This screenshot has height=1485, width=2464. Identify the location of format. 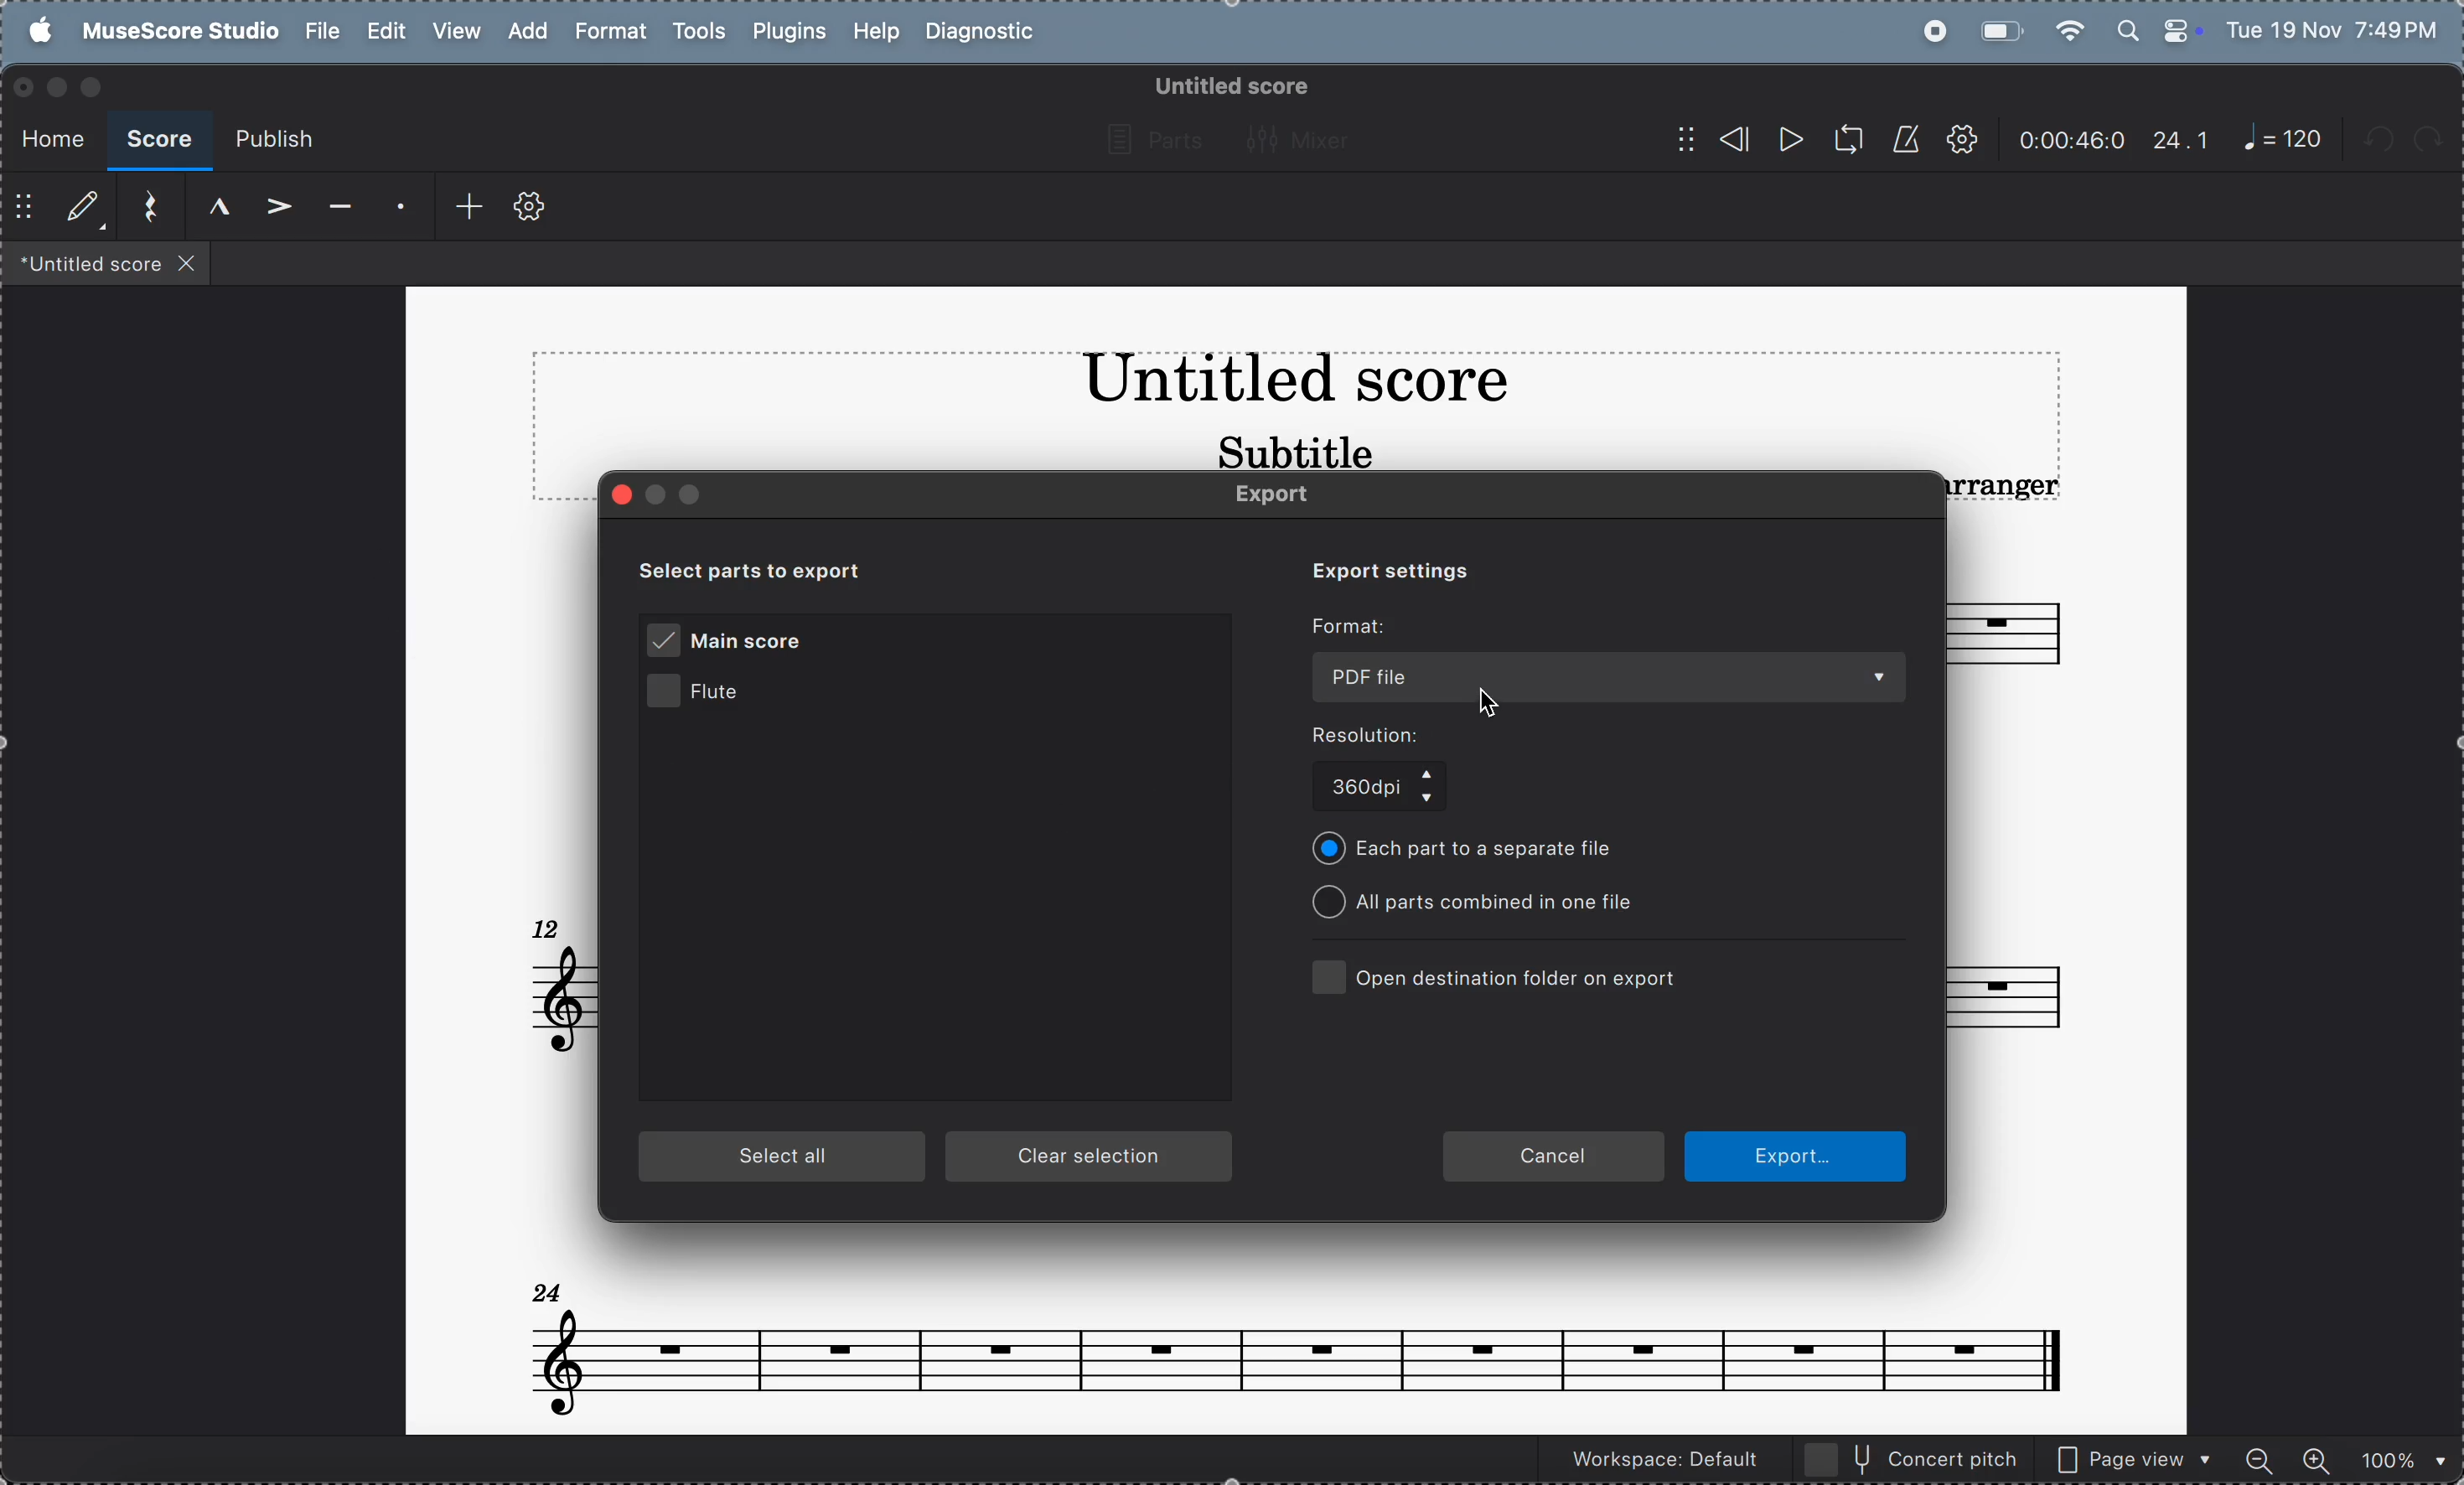
(609, 32).